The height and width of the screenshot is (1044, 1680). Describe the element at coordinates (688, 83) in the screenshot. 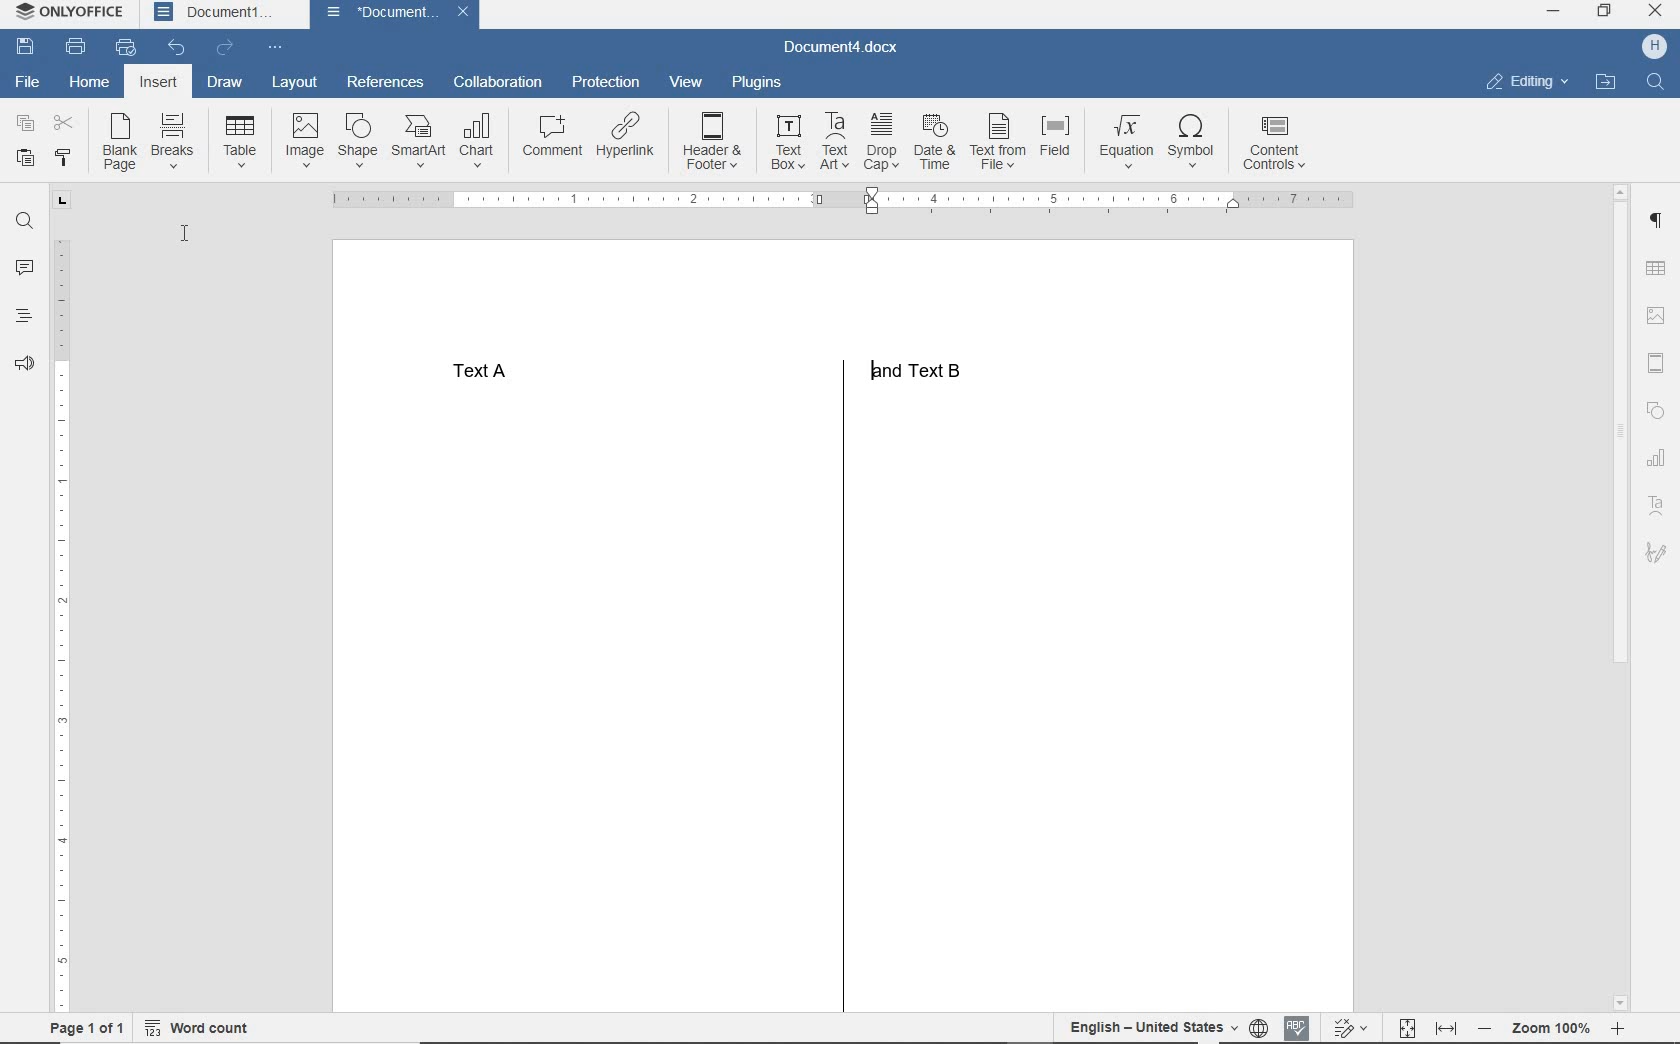

I see `VIEW` at that location.